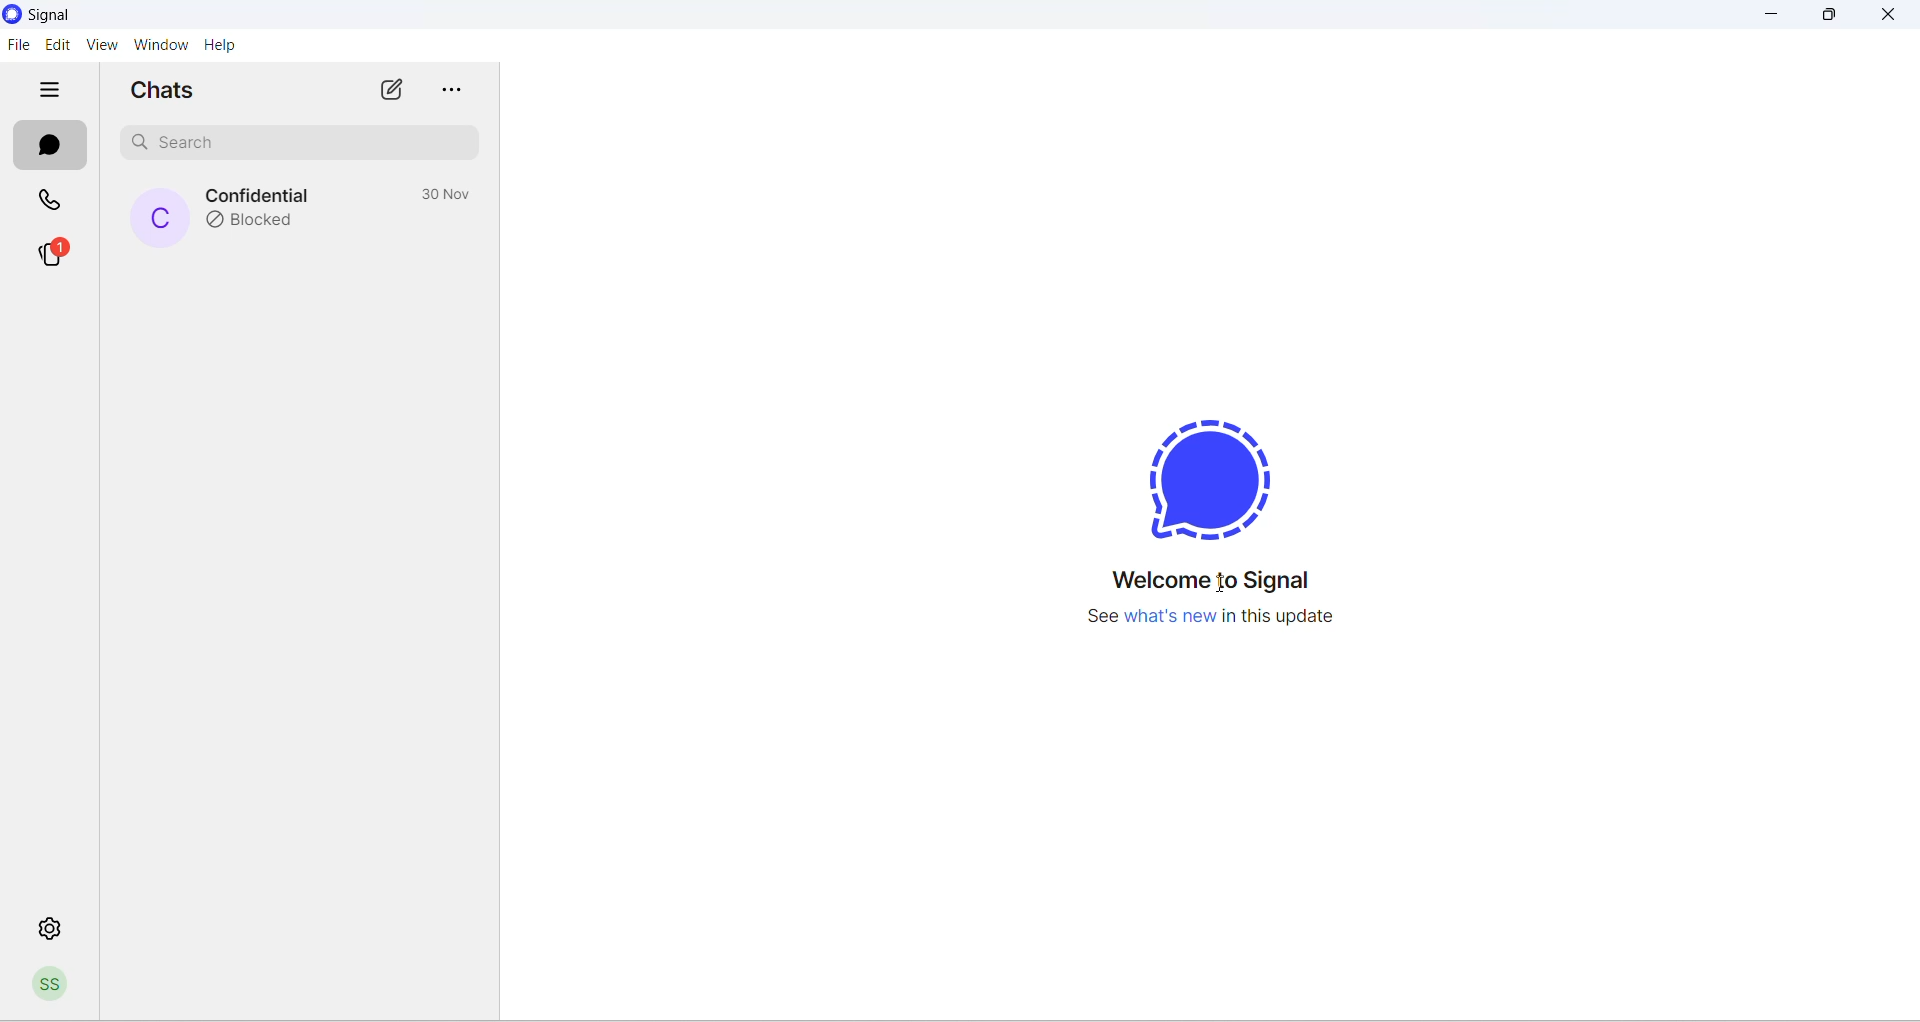 The height and width of the screenshot is (1022, 1920). I want to click on stories, so click(52, 254).